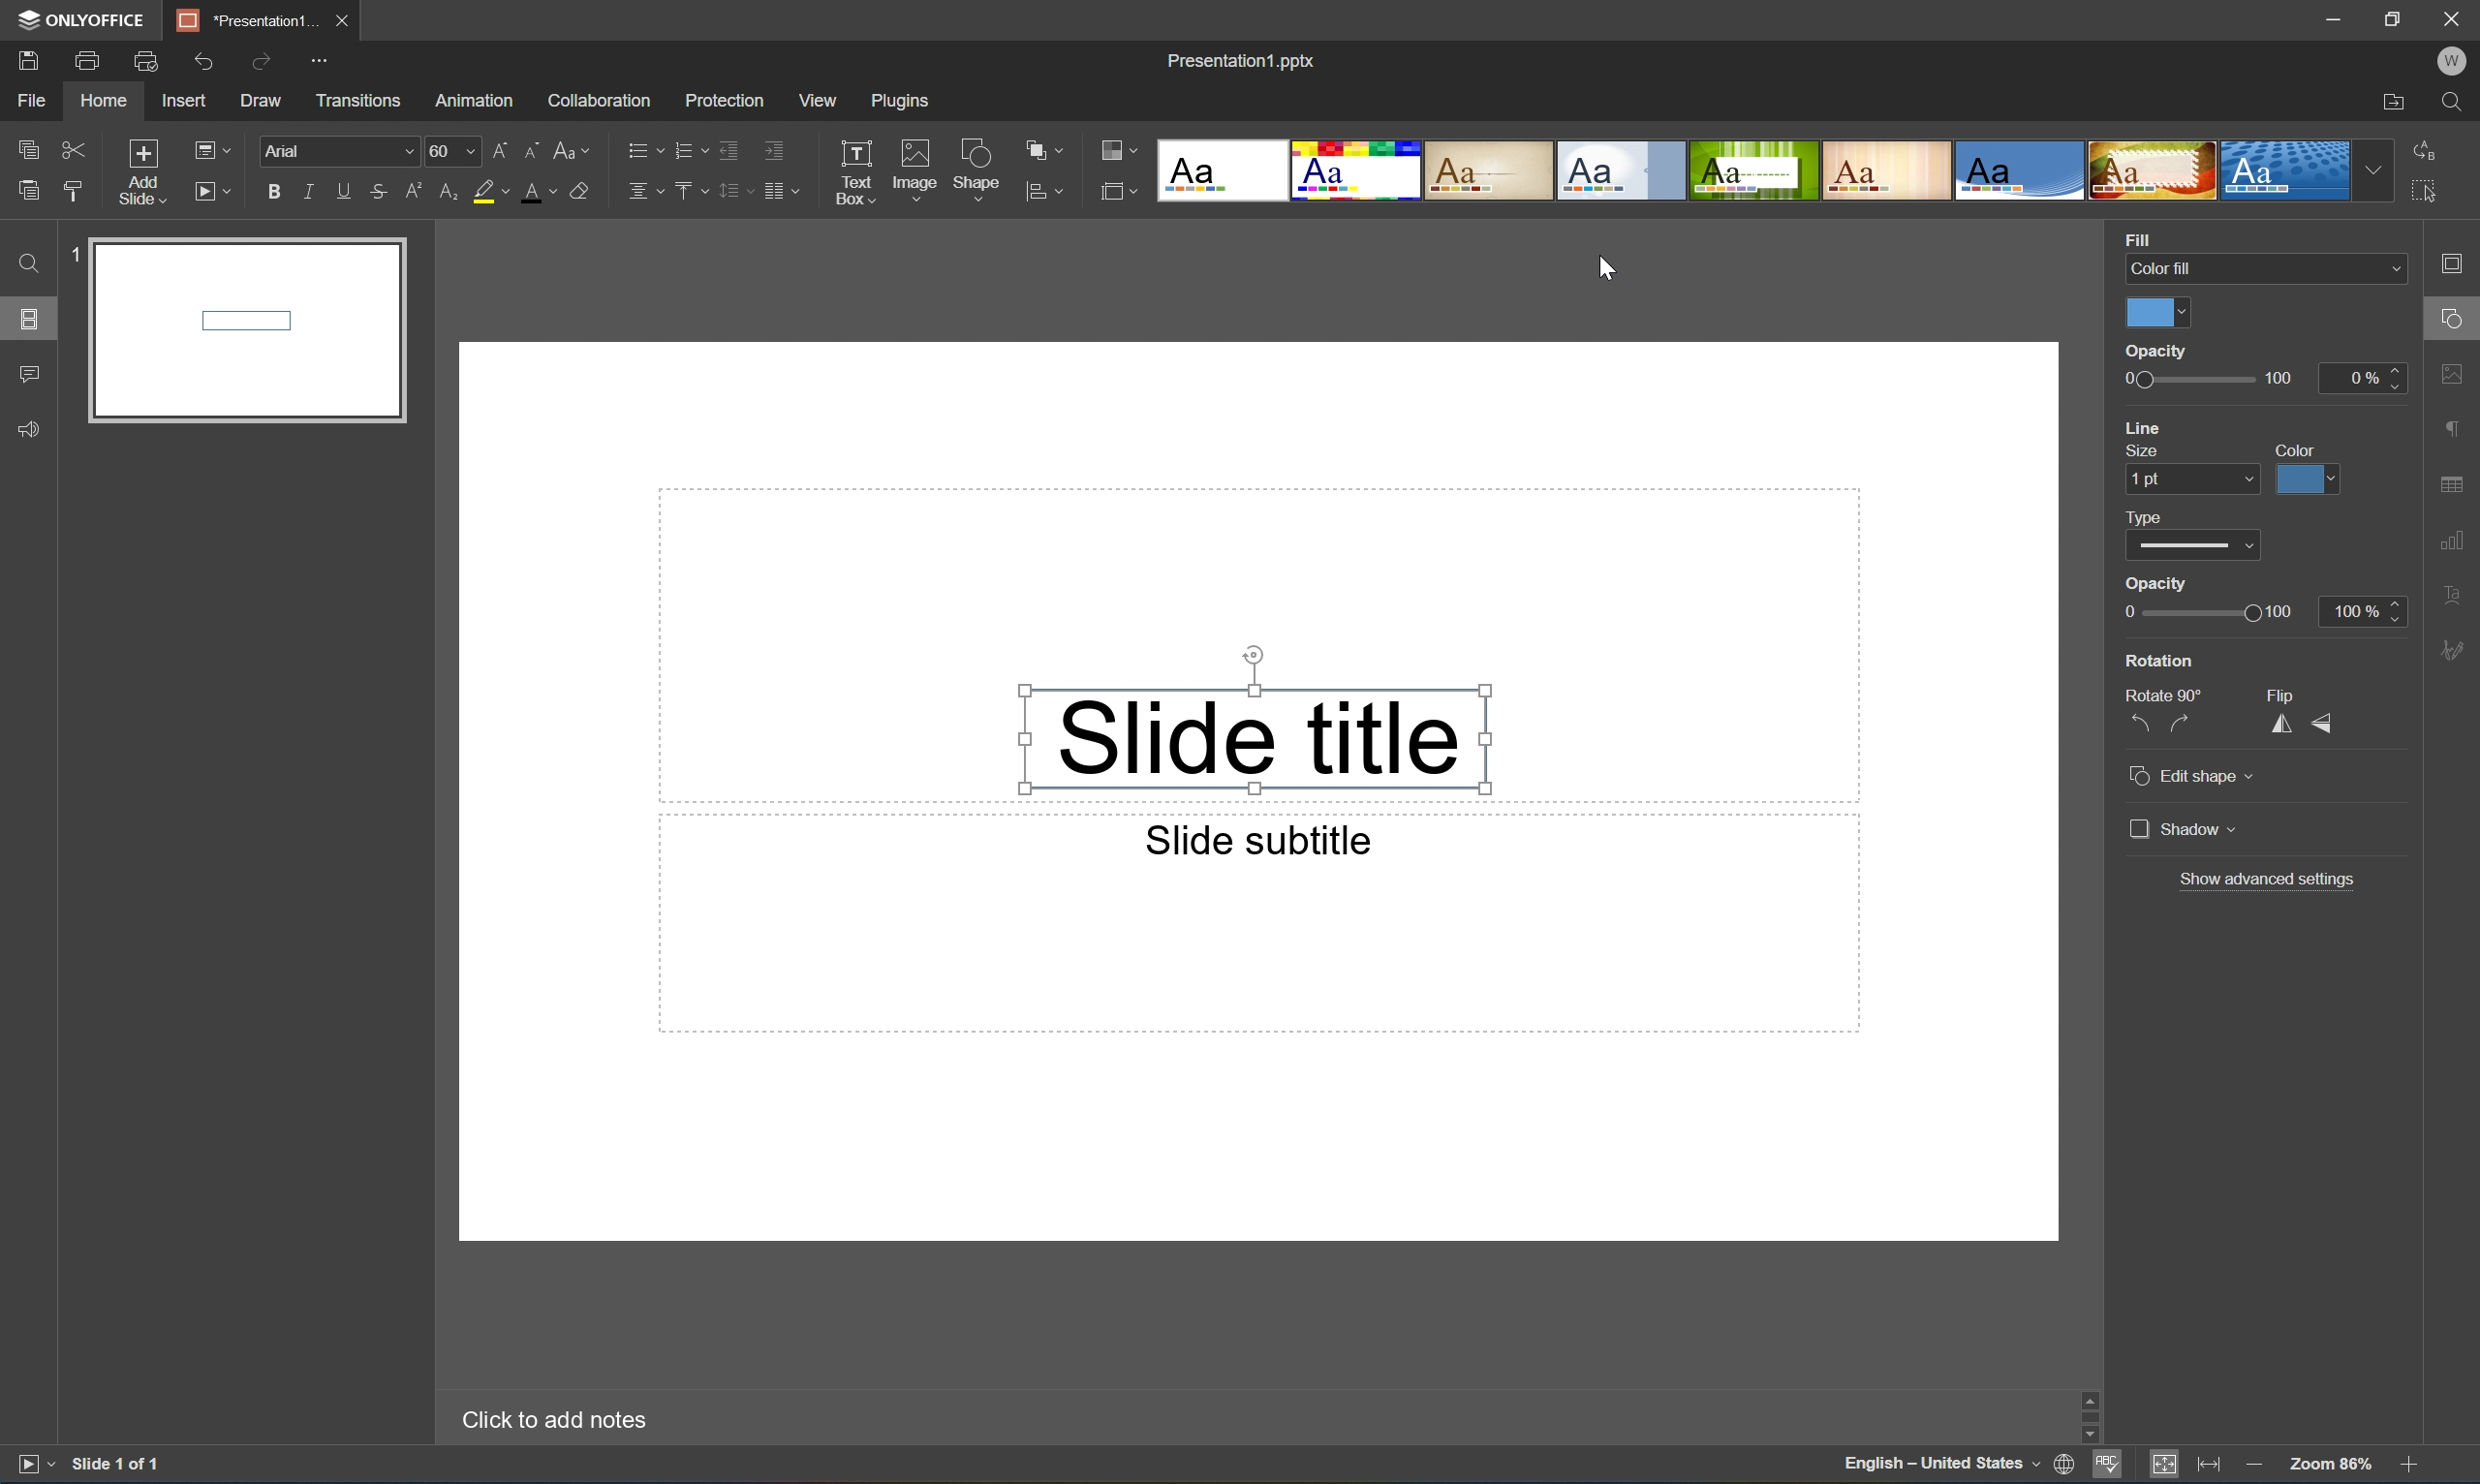 This screenshot has width=2480, height=1484. What do you see at coordinates (2104, 1469) in the screenshot?
I see `Spell checking` at bounding box center [2104, 1469].